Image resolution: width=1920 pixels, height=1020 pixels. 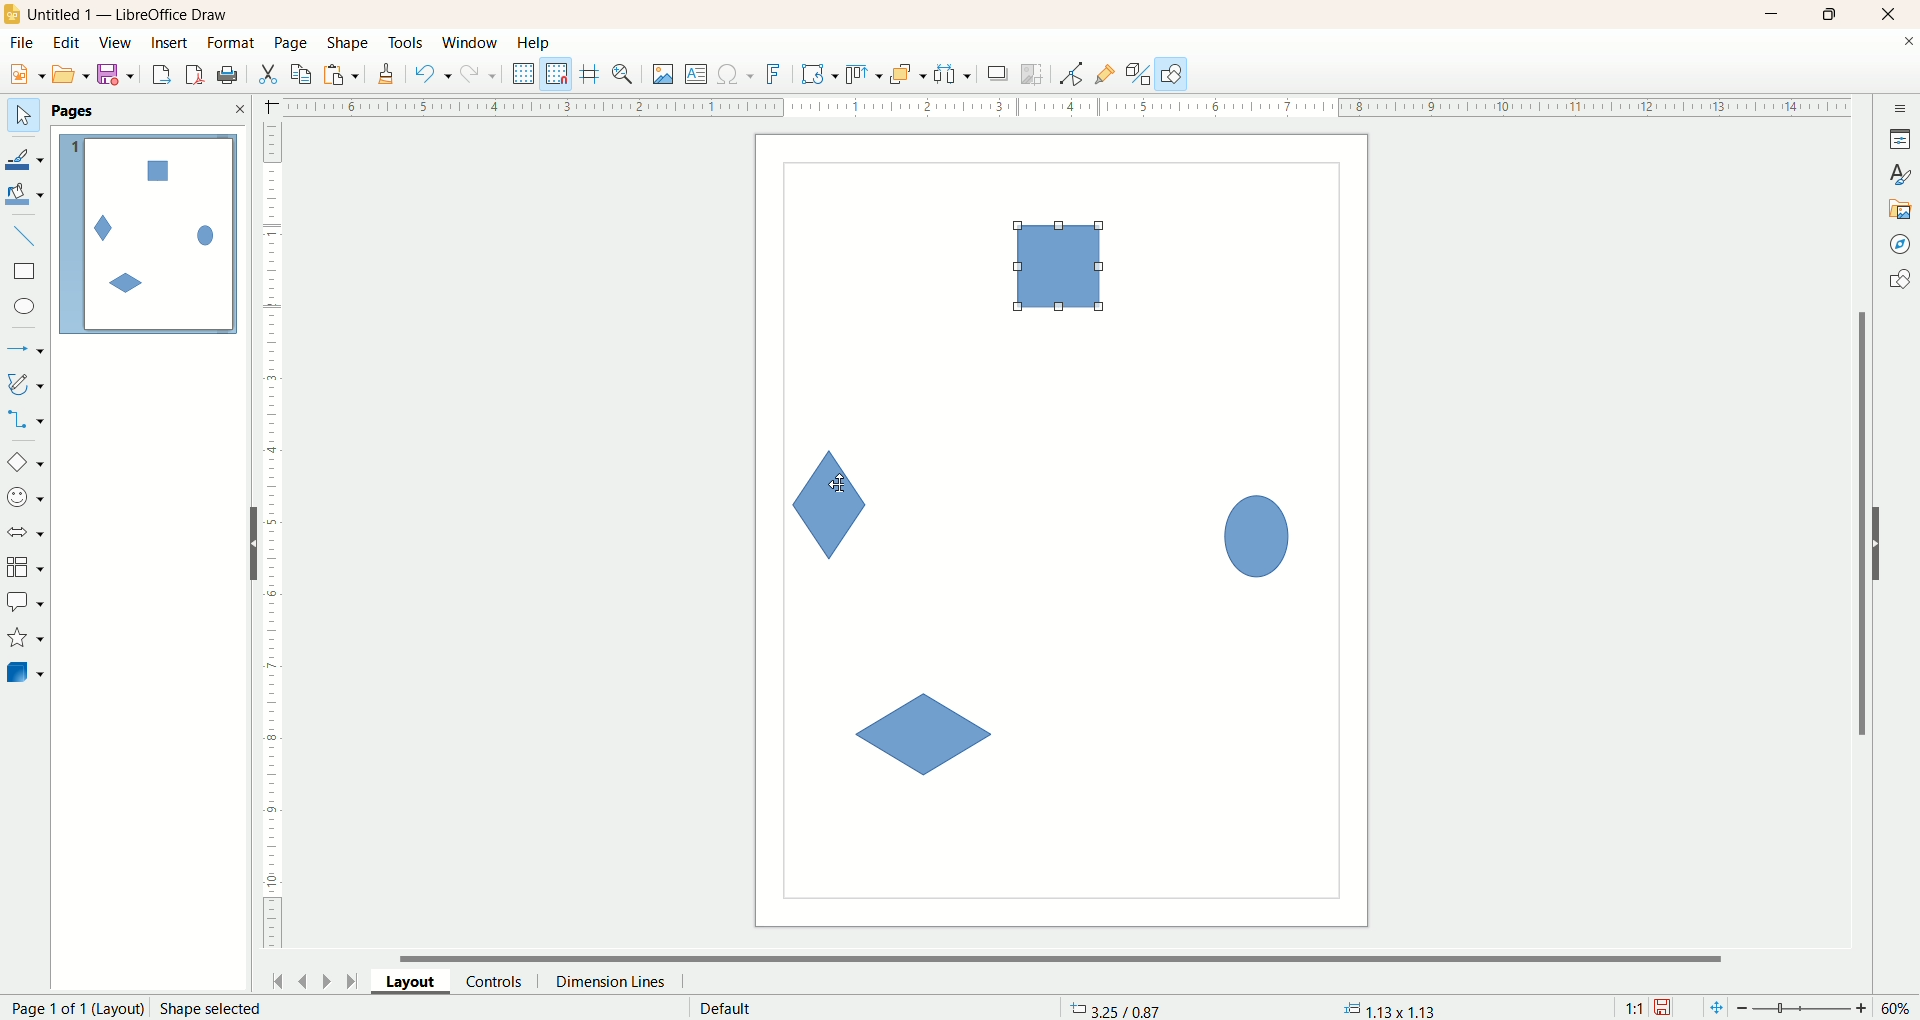 What do you see at coordinates (664, 75) in the screenshot?
I see `insert image` at bounding box center [664, 75].